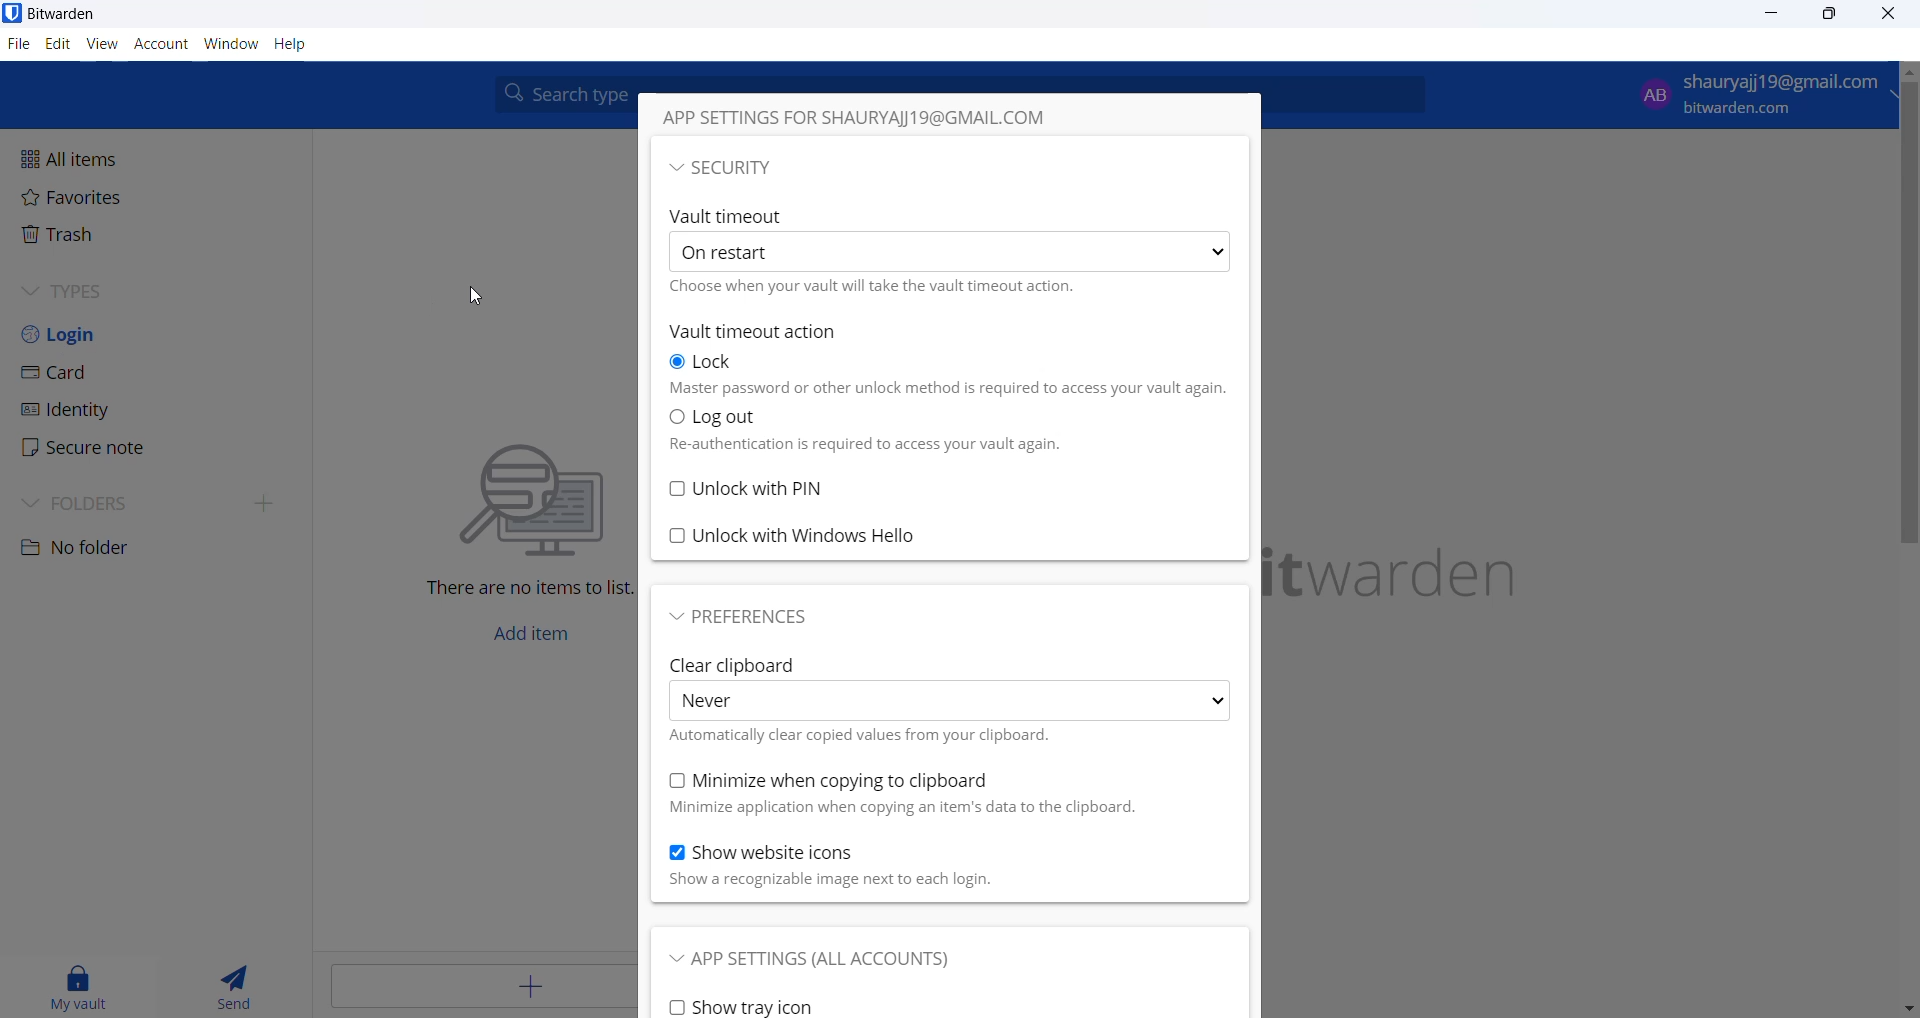 This screenshot has width=1920, height=1018. What do you see at coordinates (242, 982) in the screenshot?
I see `send` at bounding box center [242, 982].